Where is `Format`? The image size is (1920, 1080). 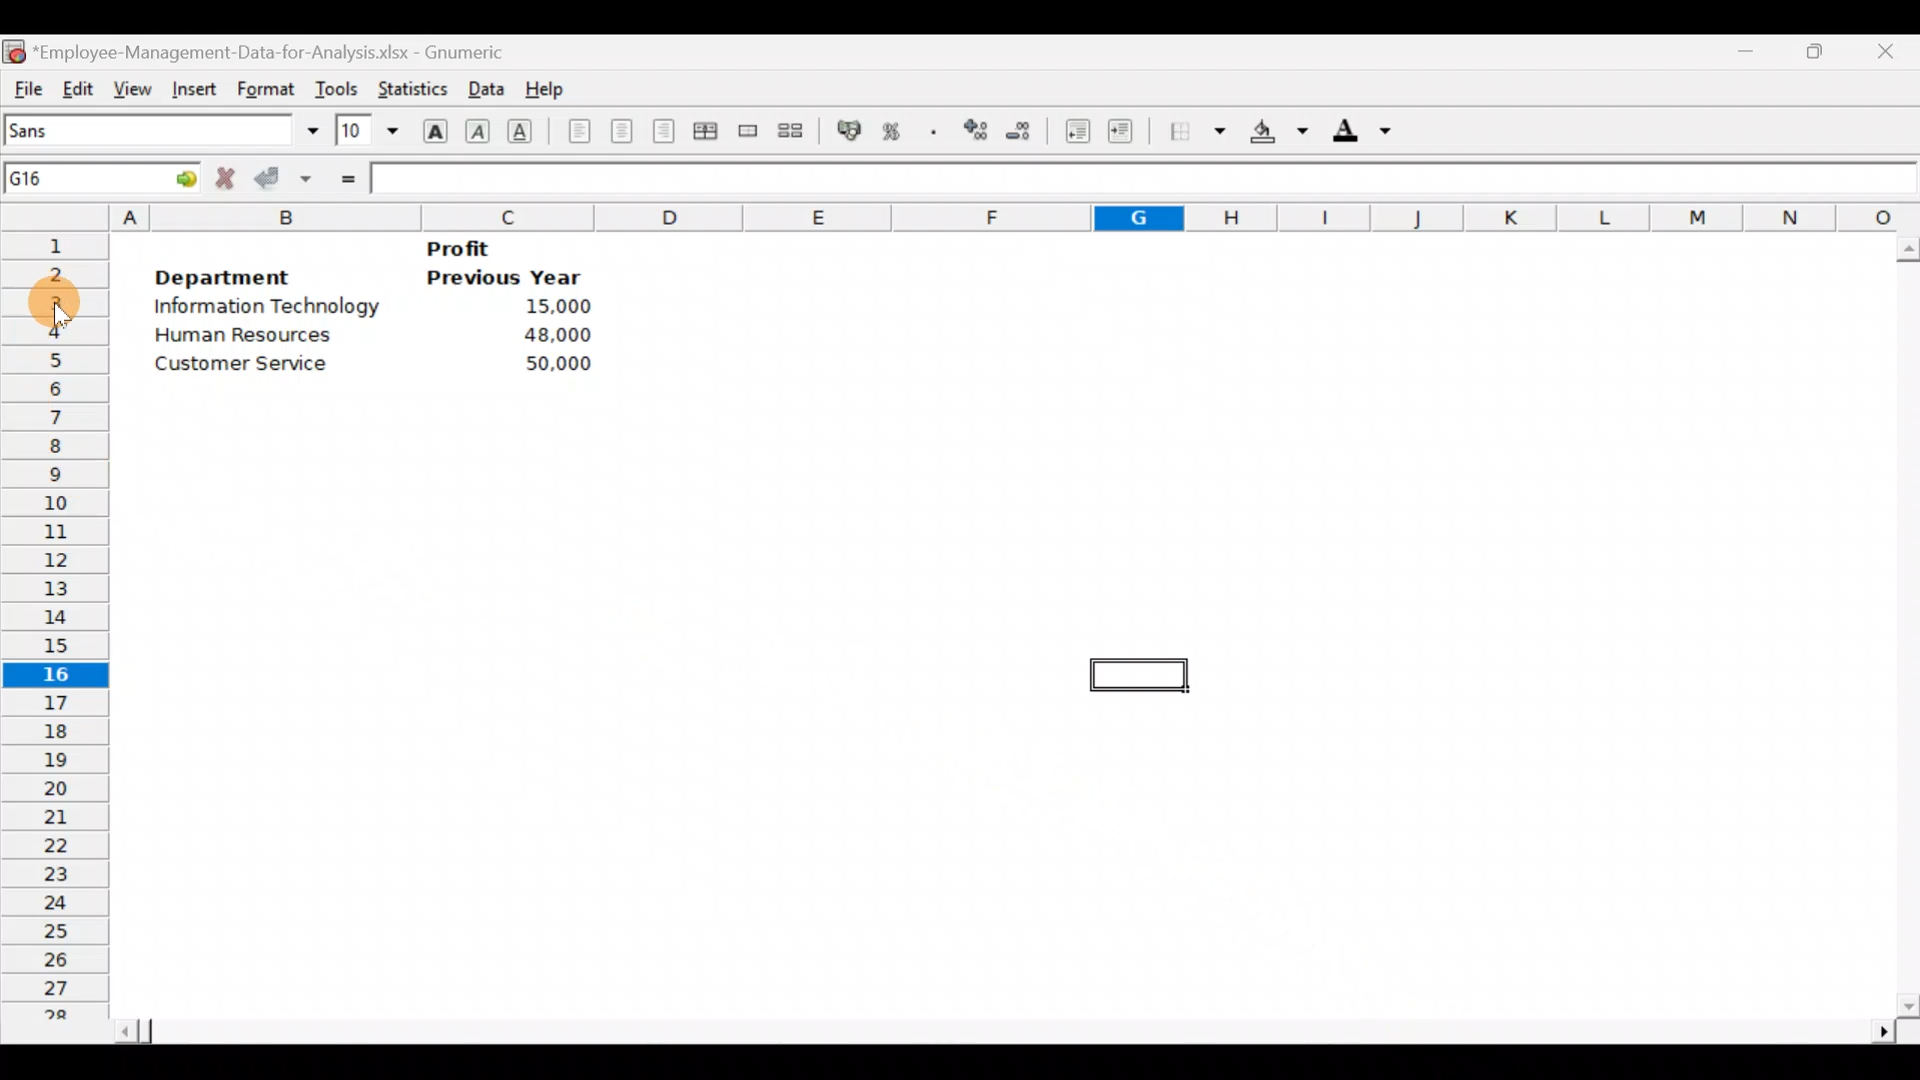
Format is located at coordinates (262, 89).